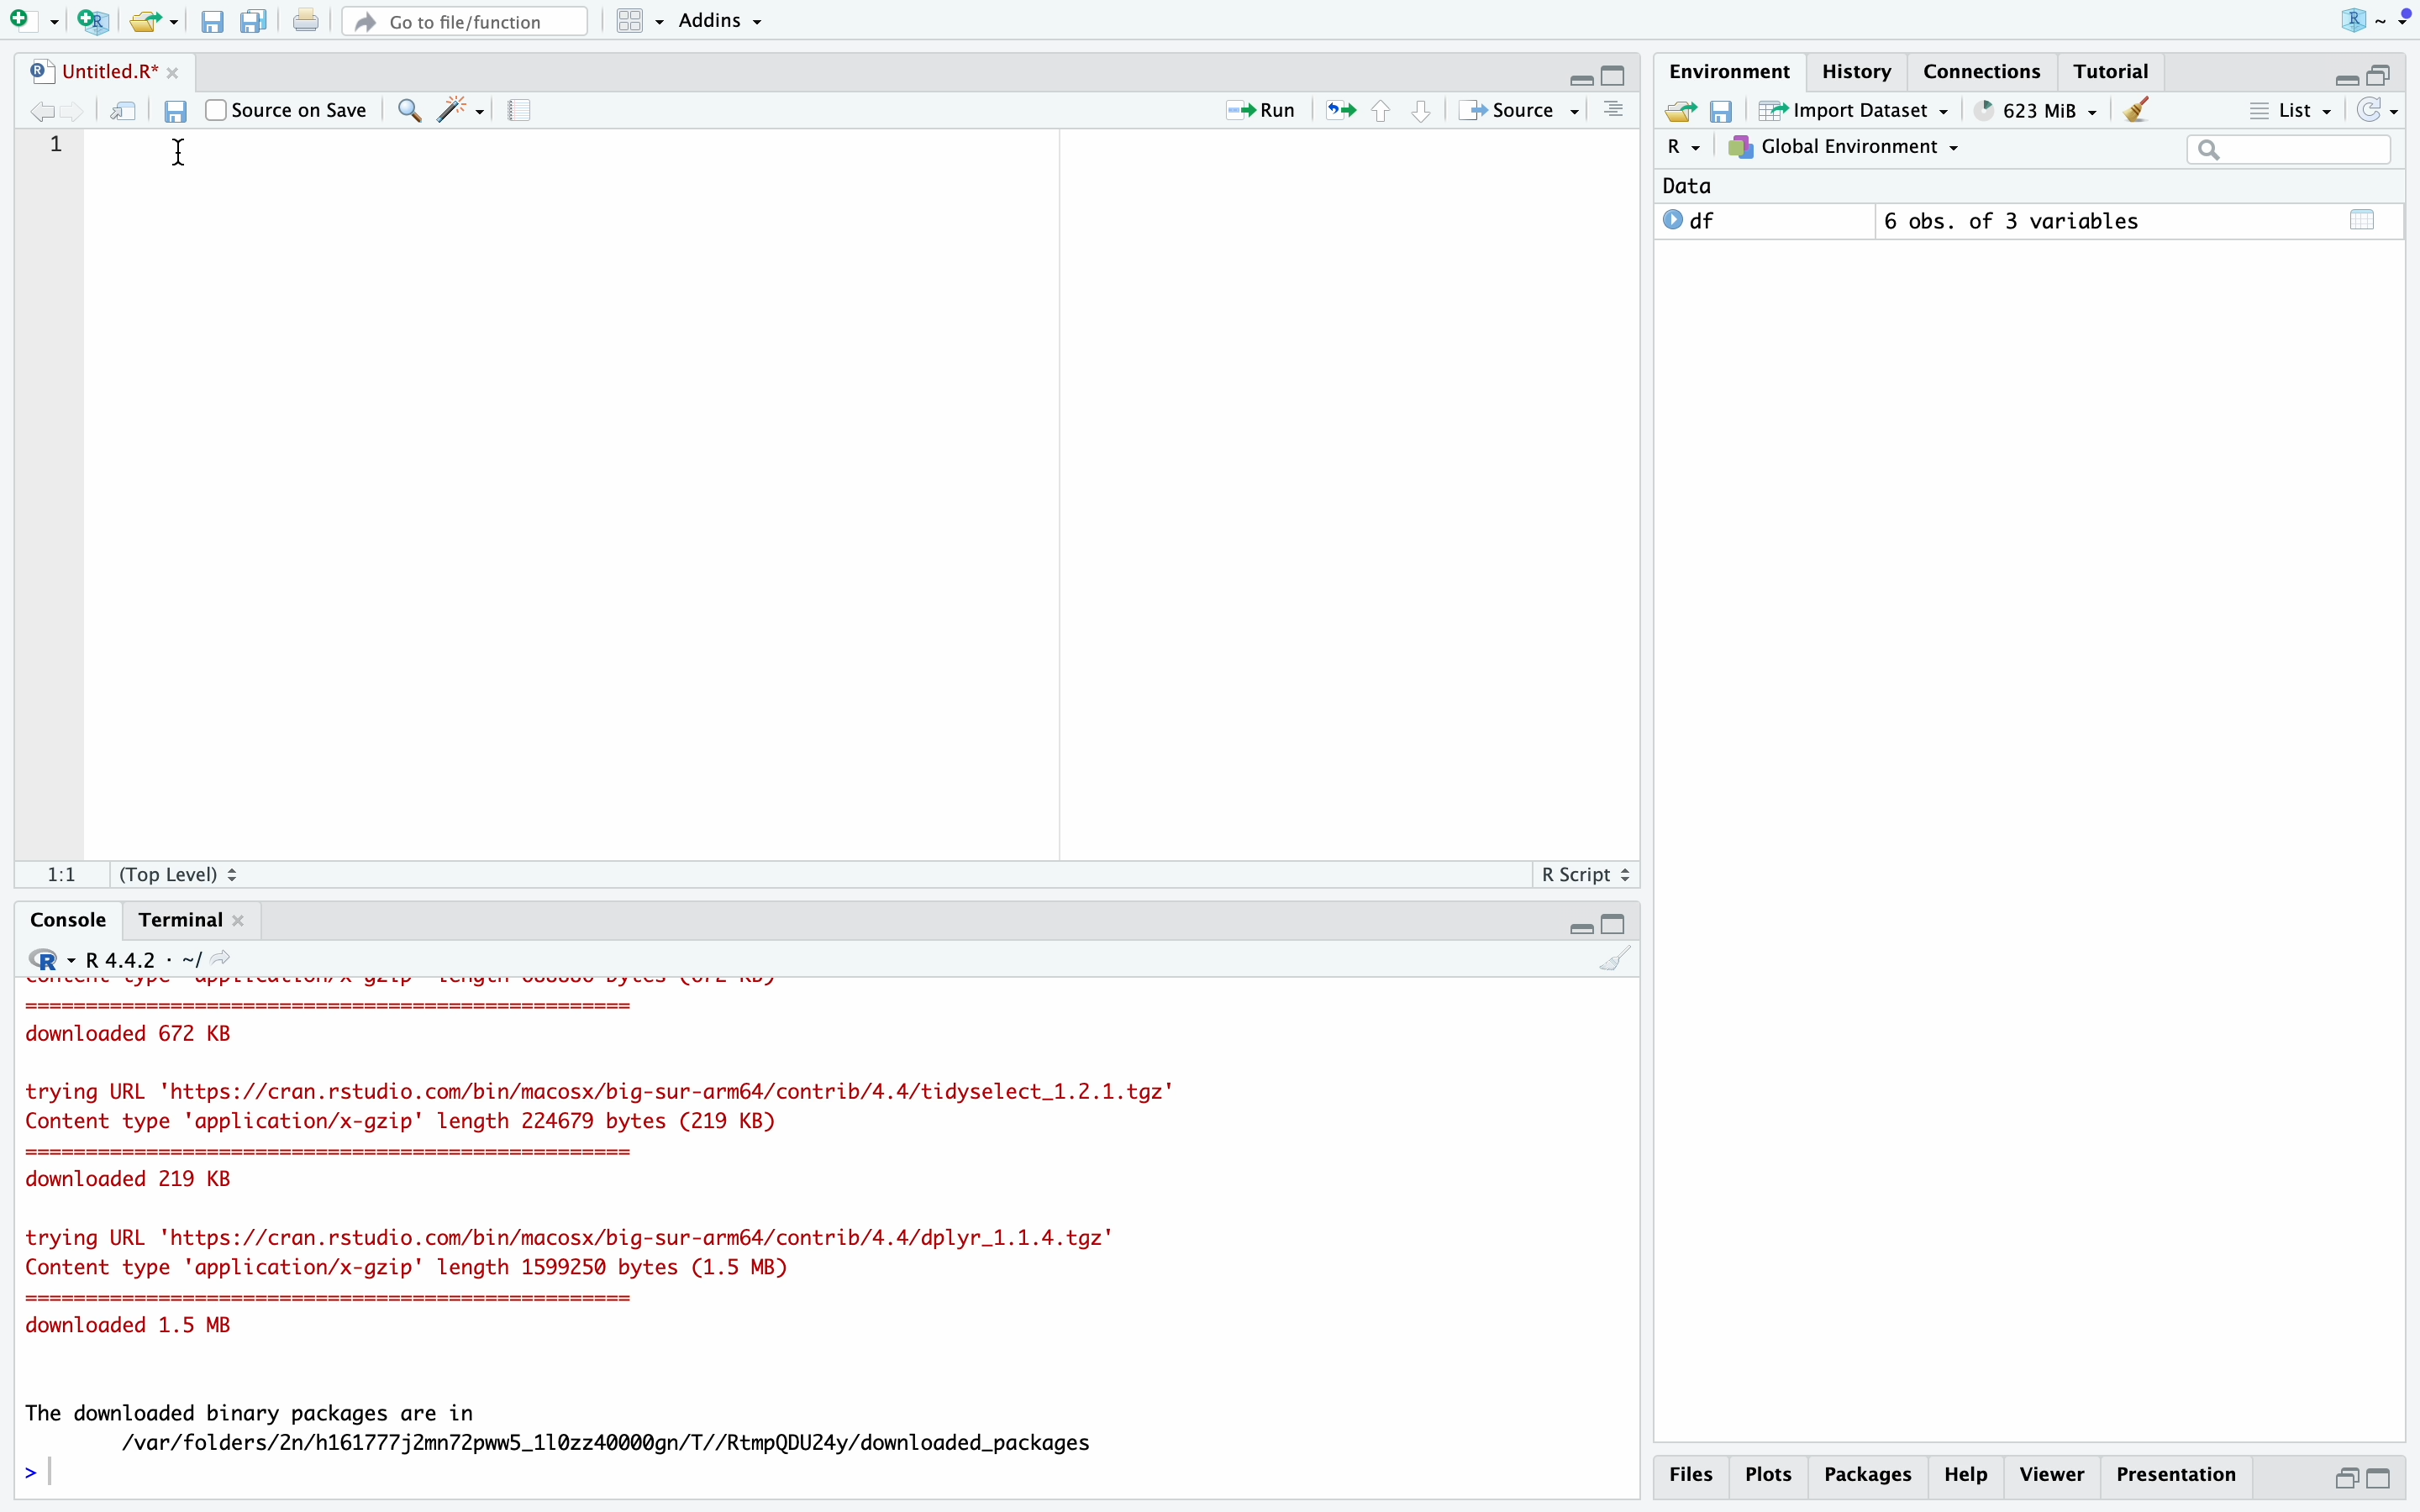 The height and width of the screenshot is (1512, 2420). I want to click on R 4.4.2 - ~/, so click(131, 958).